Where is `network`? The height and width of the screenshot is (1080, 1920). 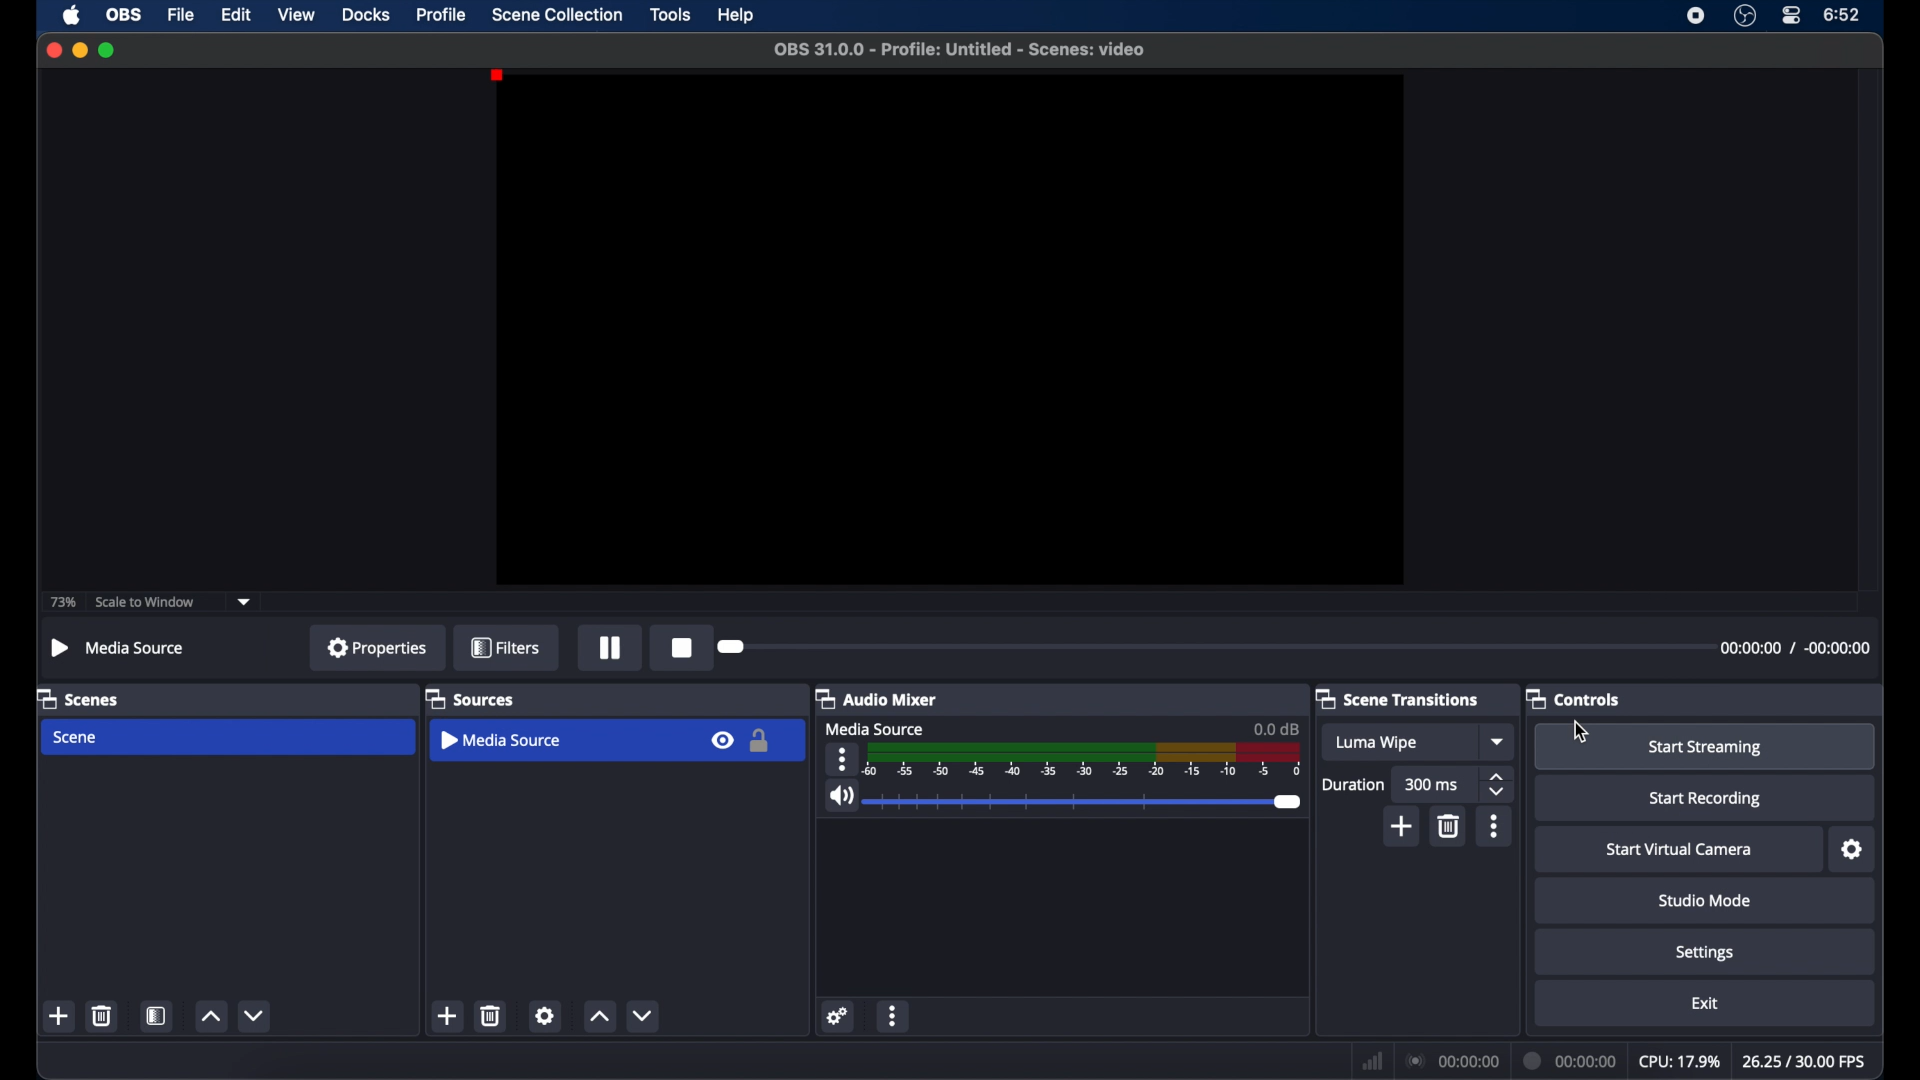
network is located at coordinates (1373, 1061).